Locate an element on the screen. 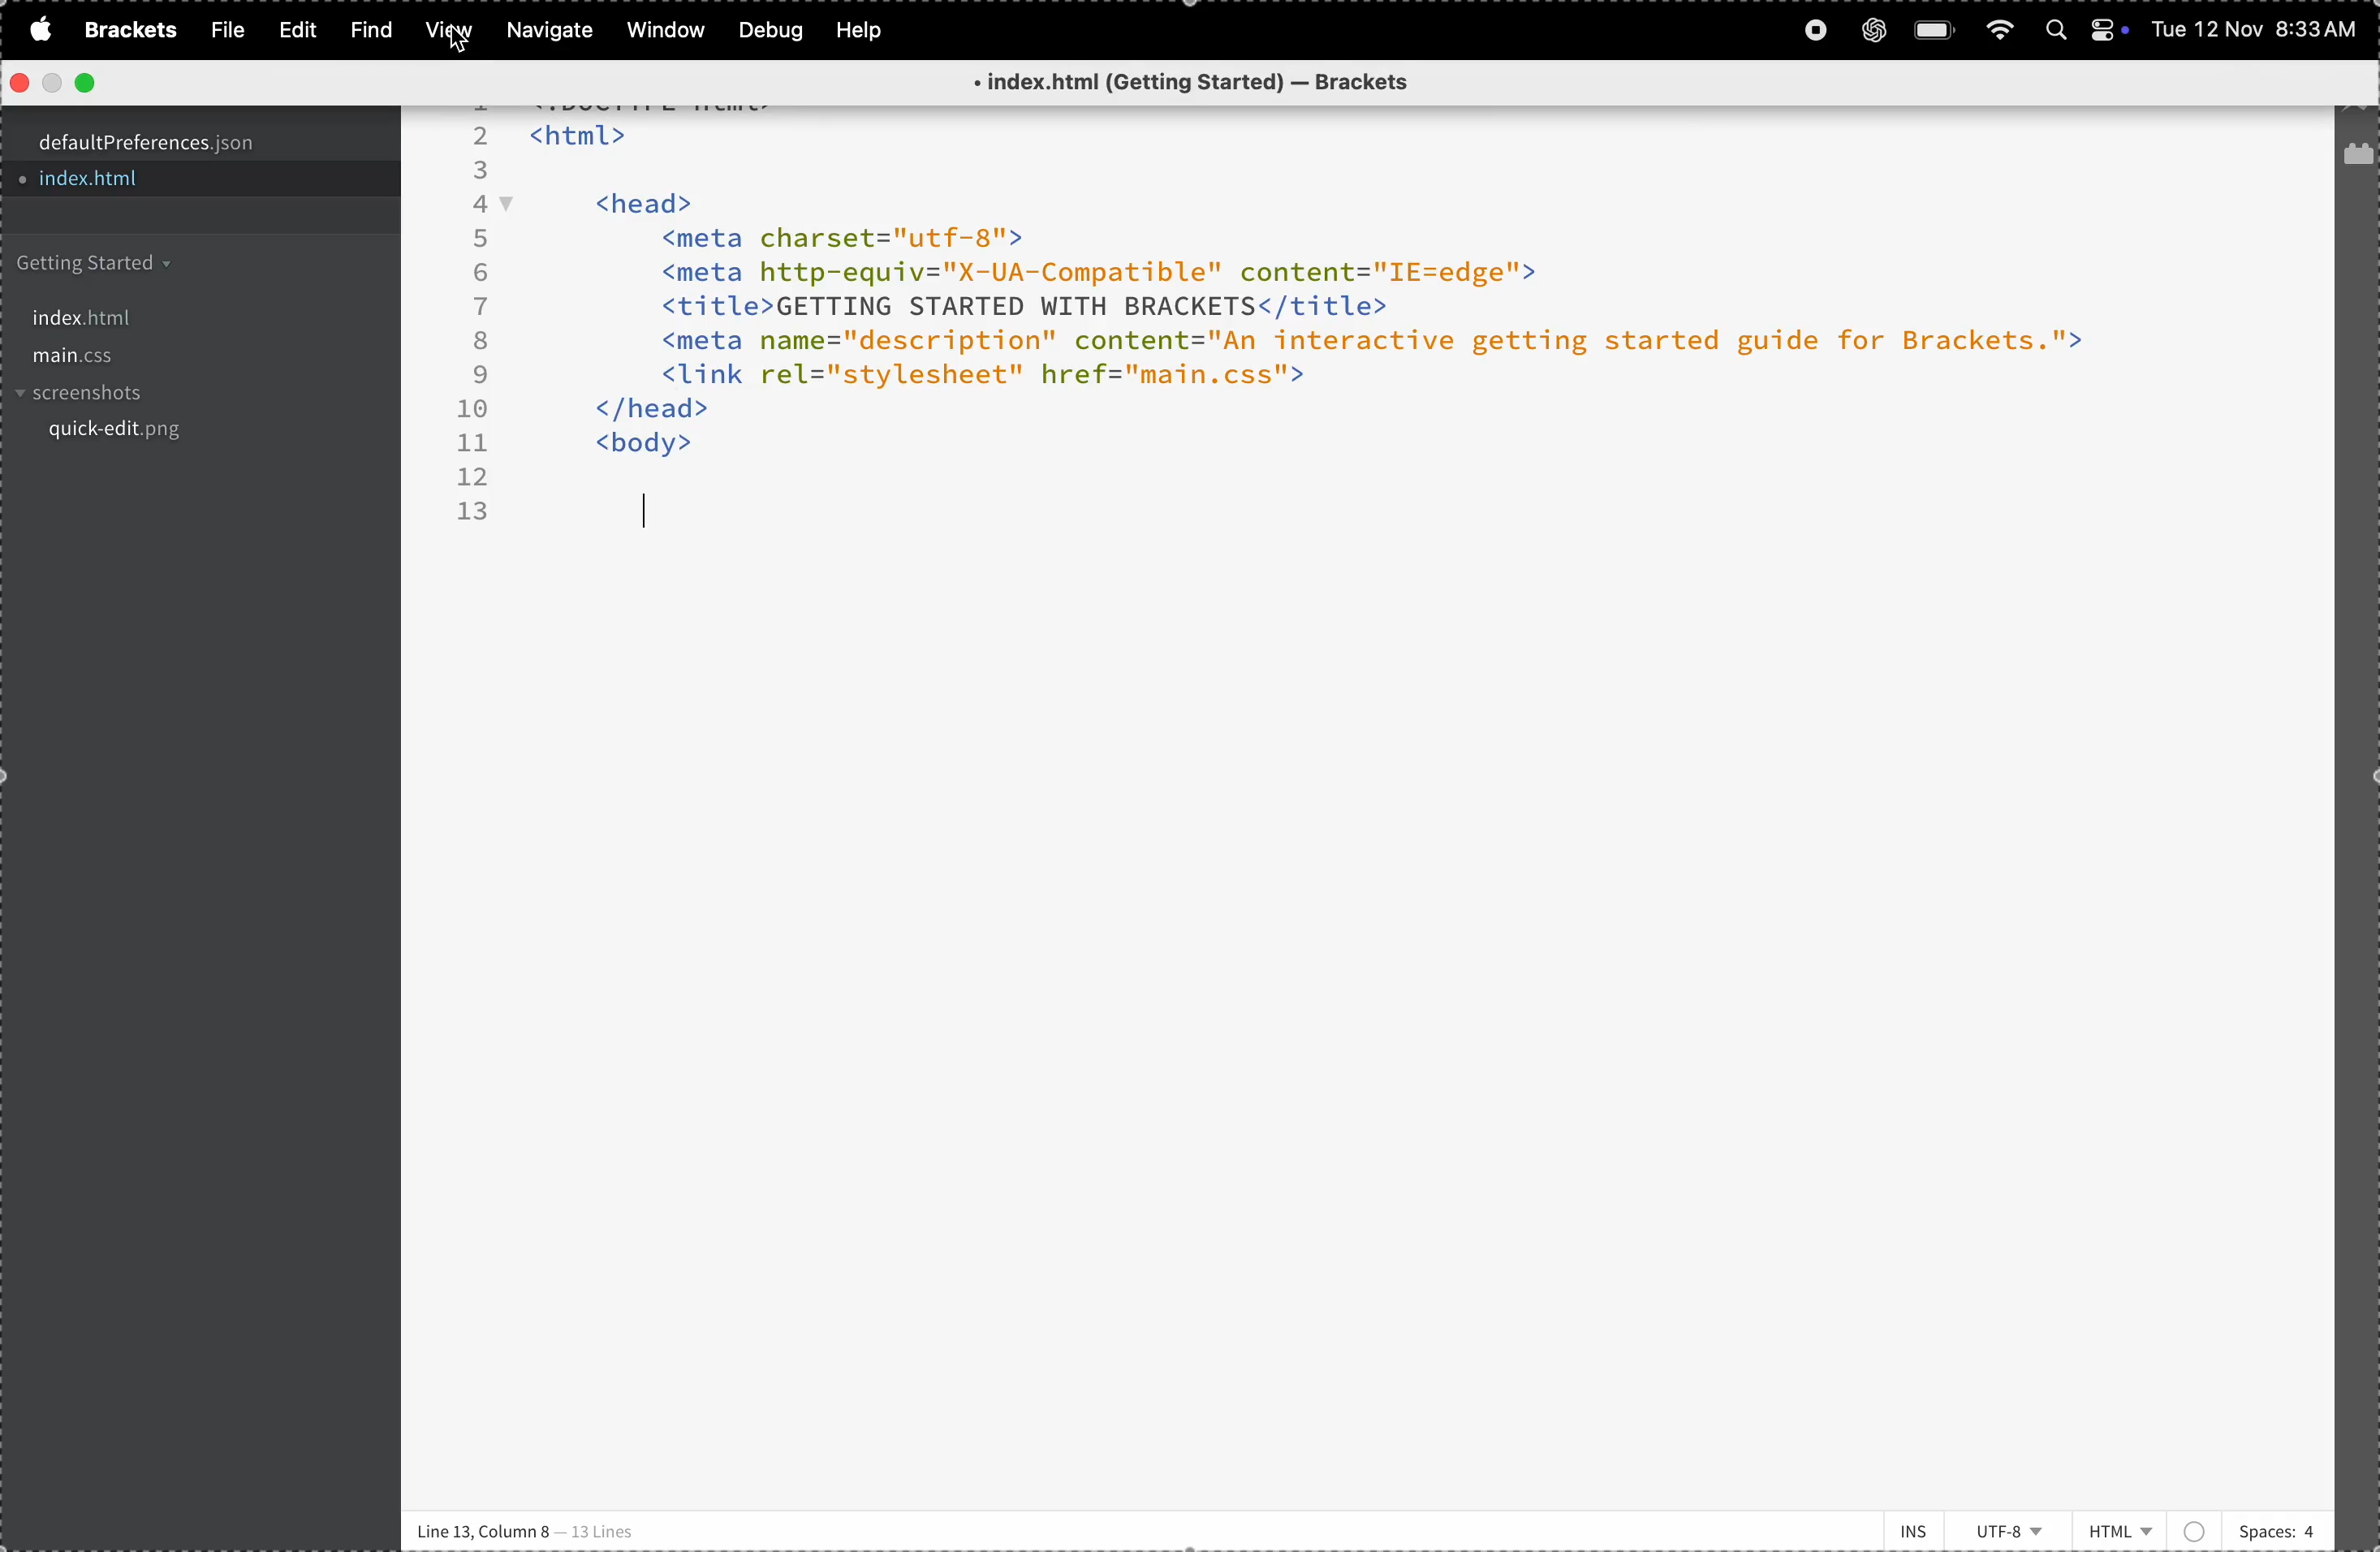 This screenshot has height=1552, width=2380. help is located at coordinates (866, 30).